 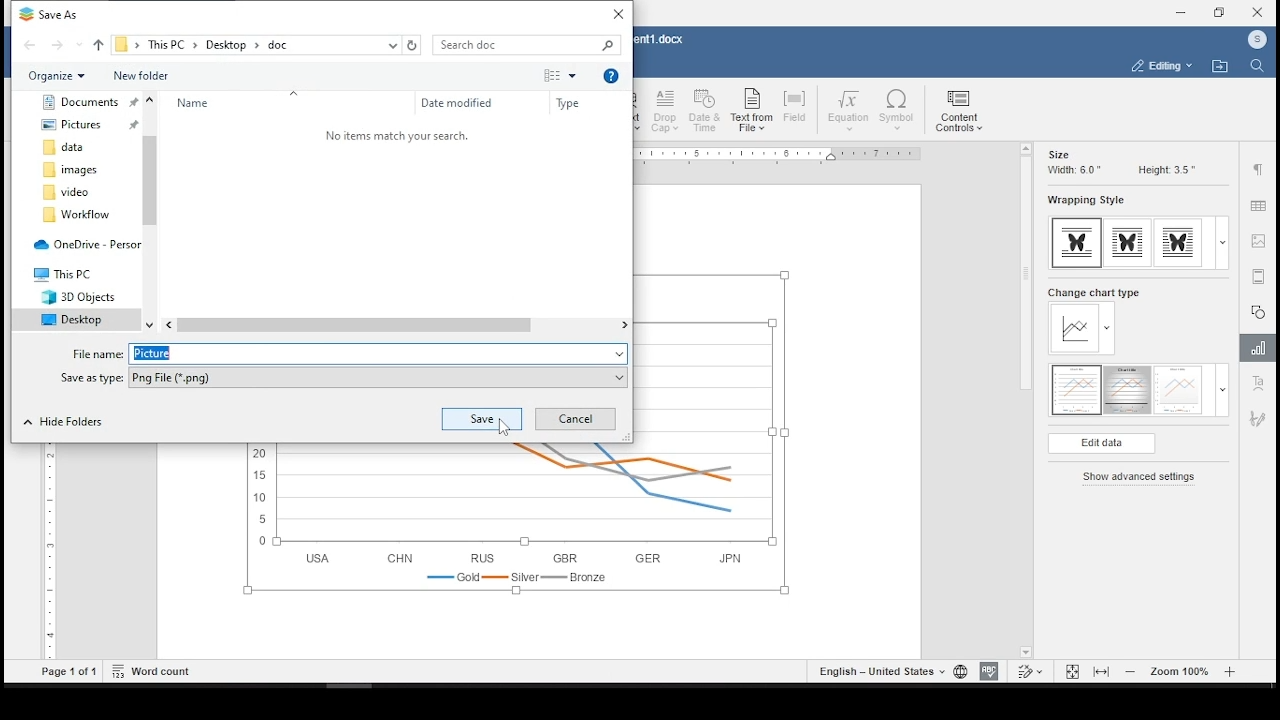 What do you see at coordinates (1222, 12) in the screenshot?
I see `restore` at bounding box center [1222, 12].